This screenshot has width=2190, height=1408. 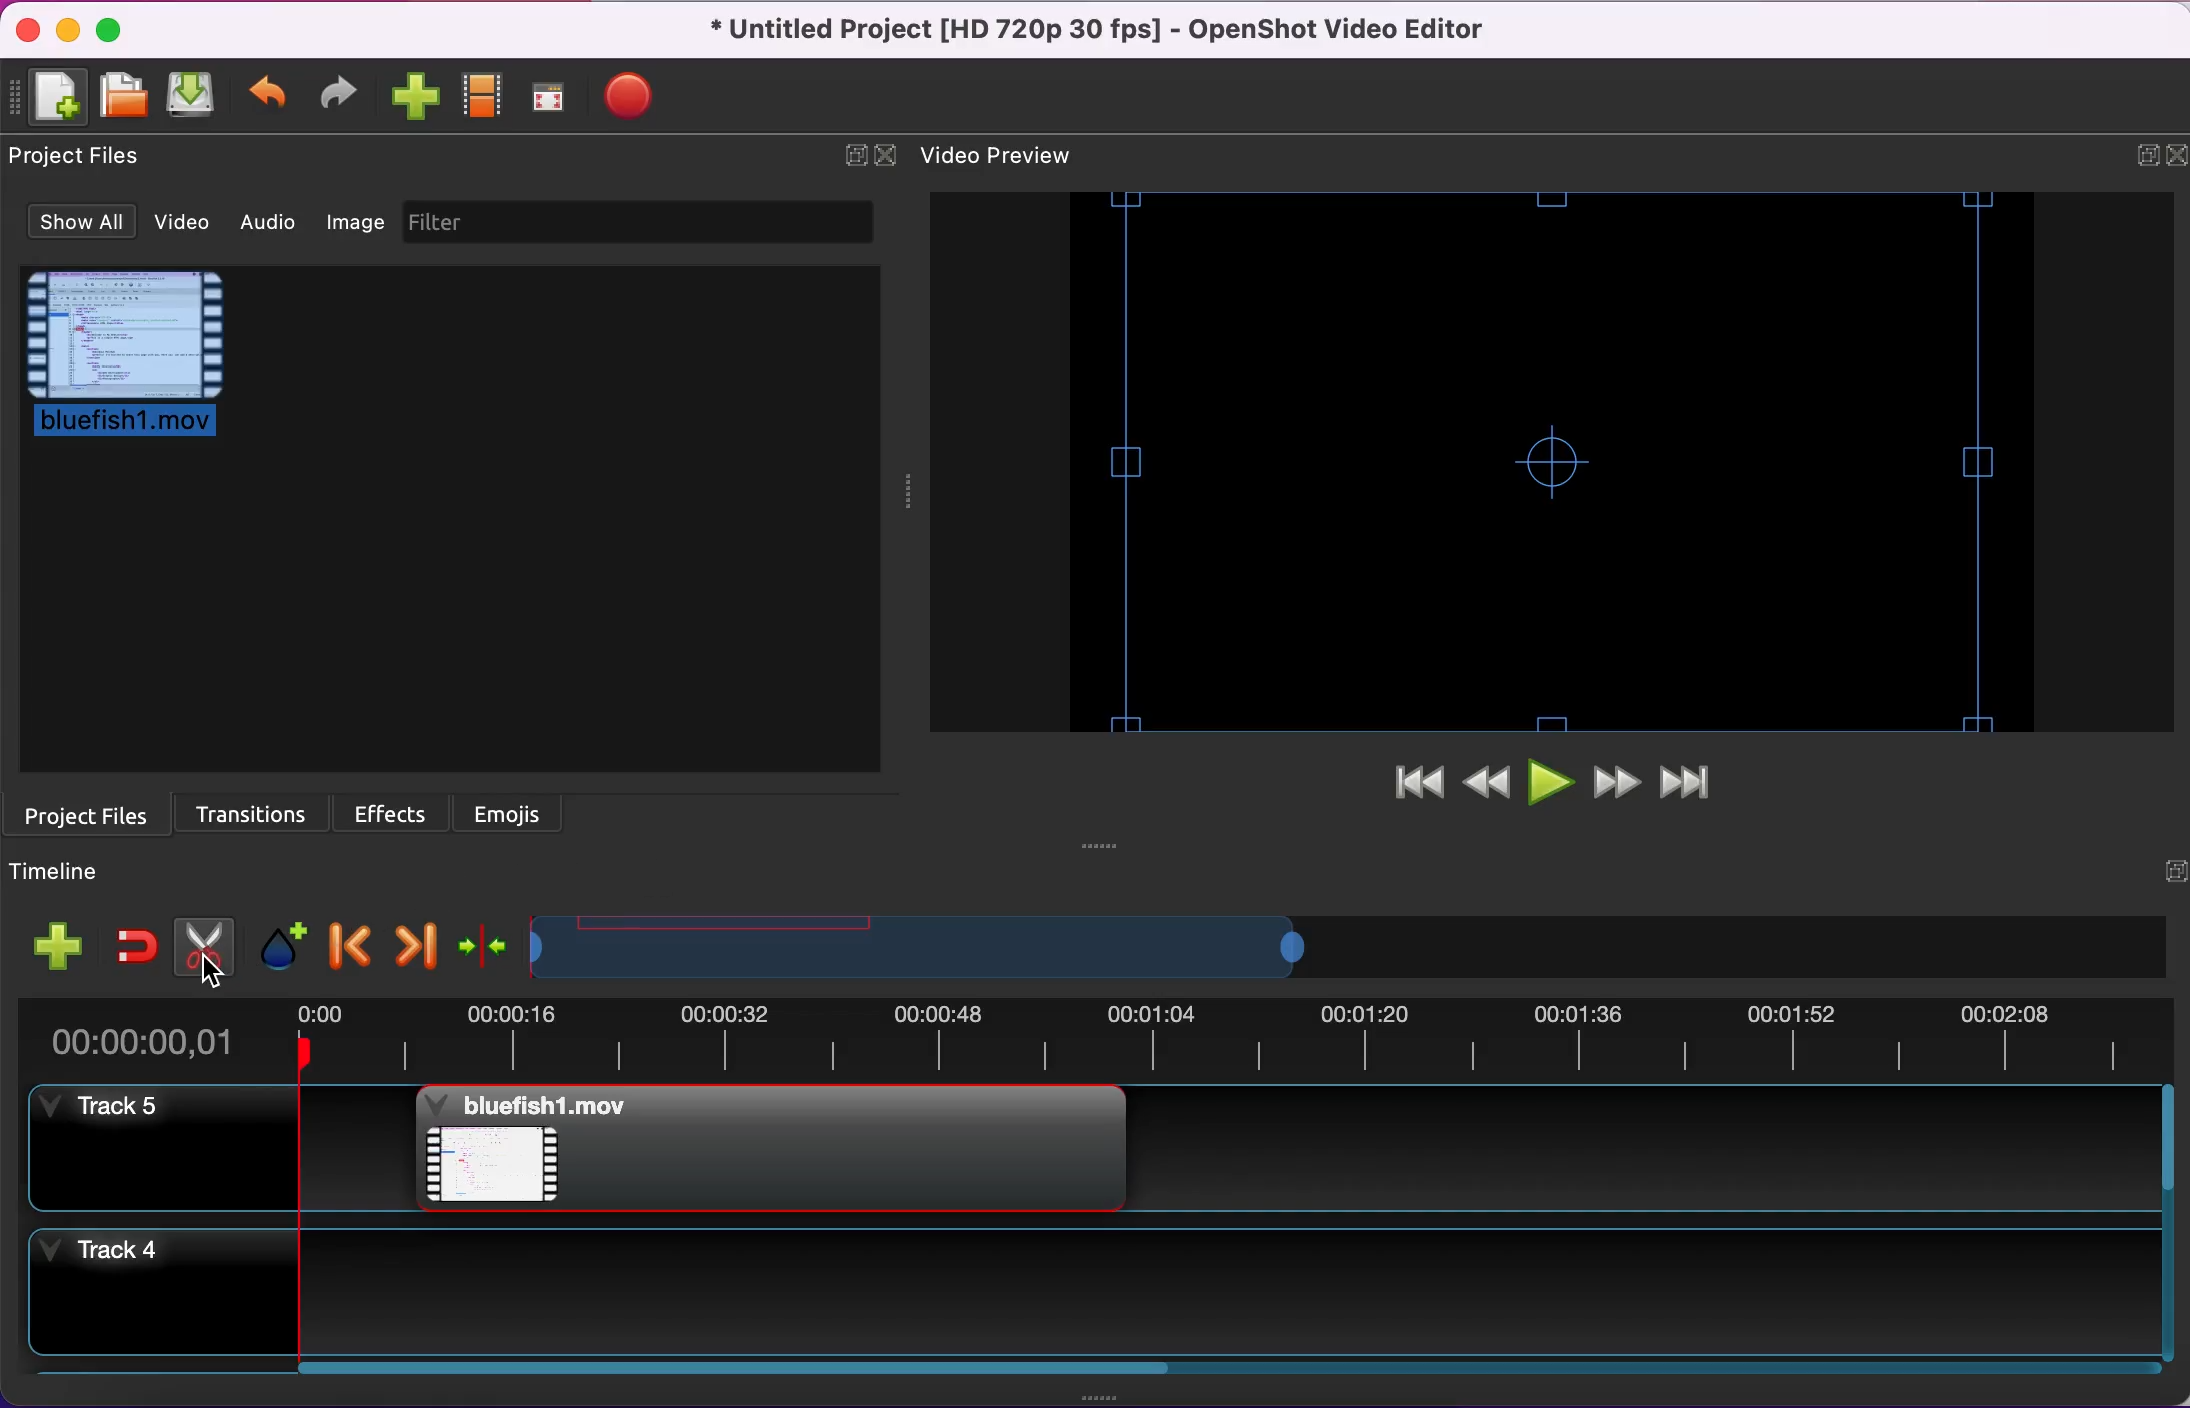 I want to click on emojis, so click(x=523, y=812).